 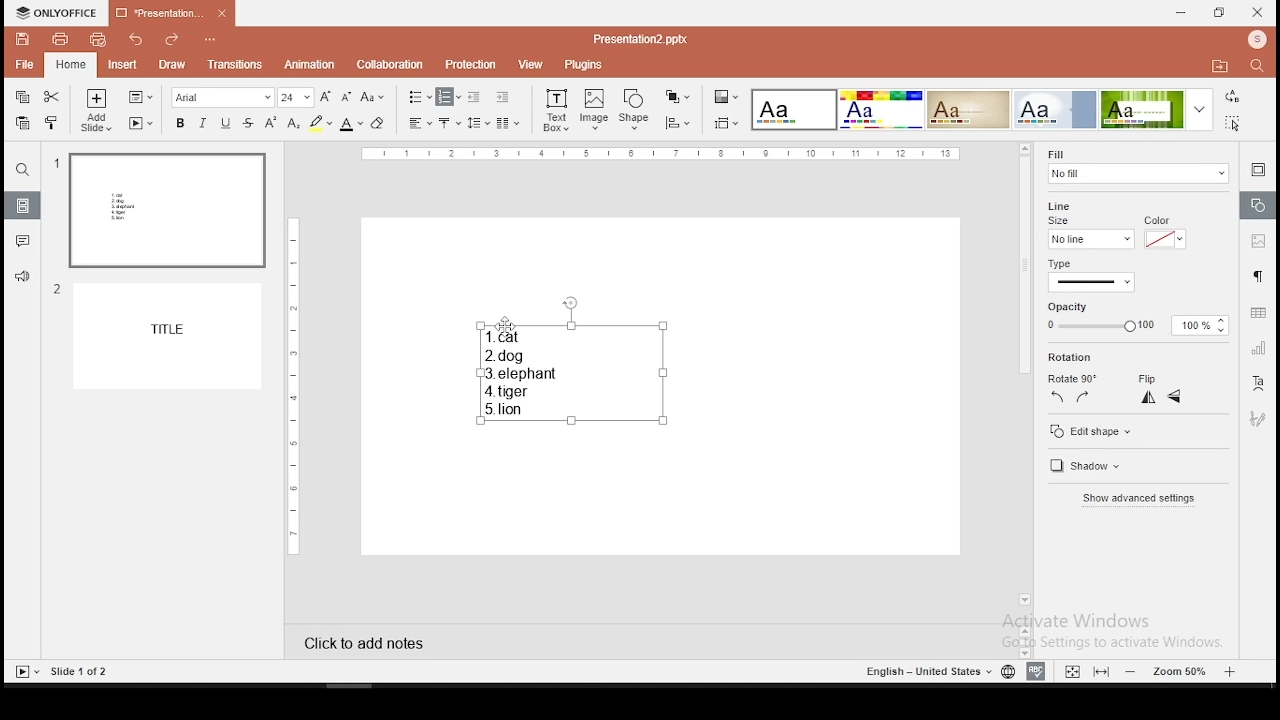 What do you see at coordinates (1178, 672) in the screenshot?
I see `zoom level` at bounding box center [1178, 672].